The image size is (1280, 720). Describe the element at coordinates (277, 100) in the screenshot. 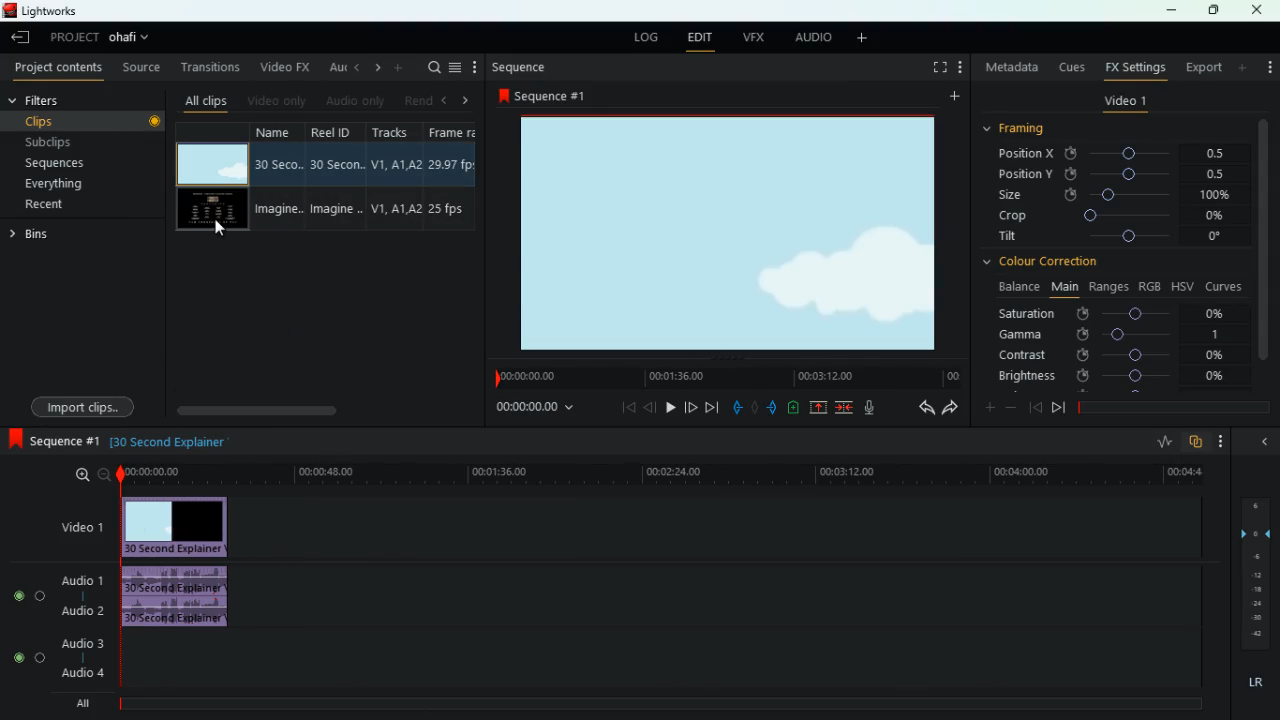

I see `video only` at that location.